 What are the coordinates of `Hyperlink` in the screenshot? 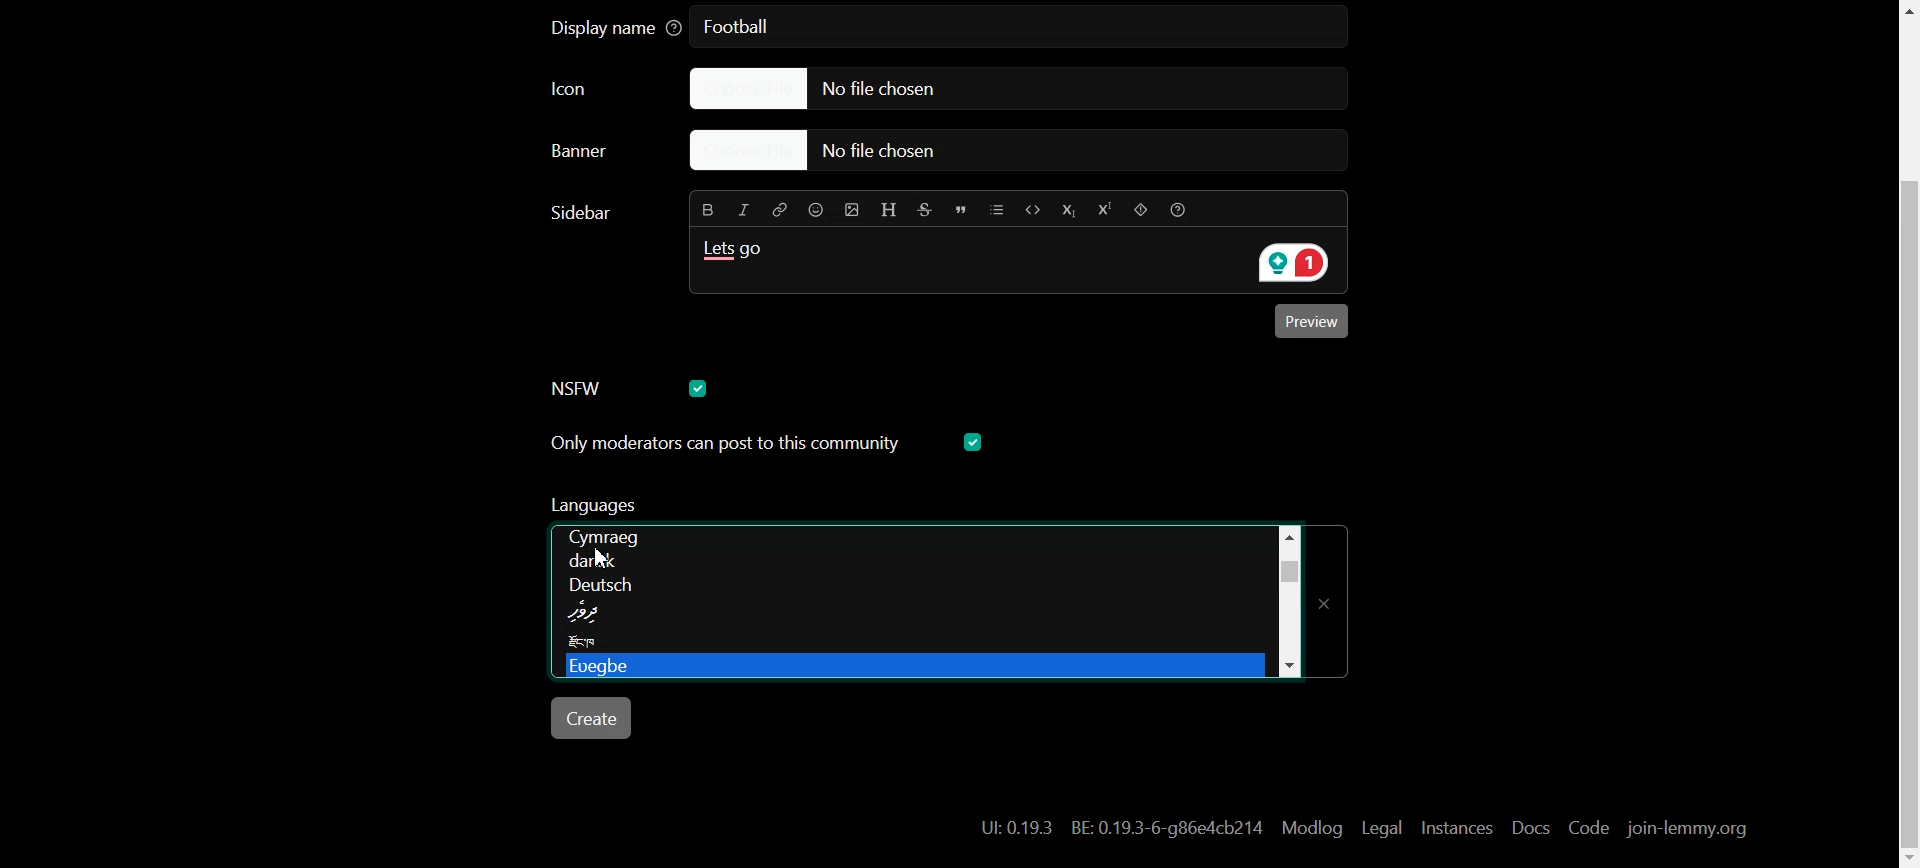 It's located at (780, 209).